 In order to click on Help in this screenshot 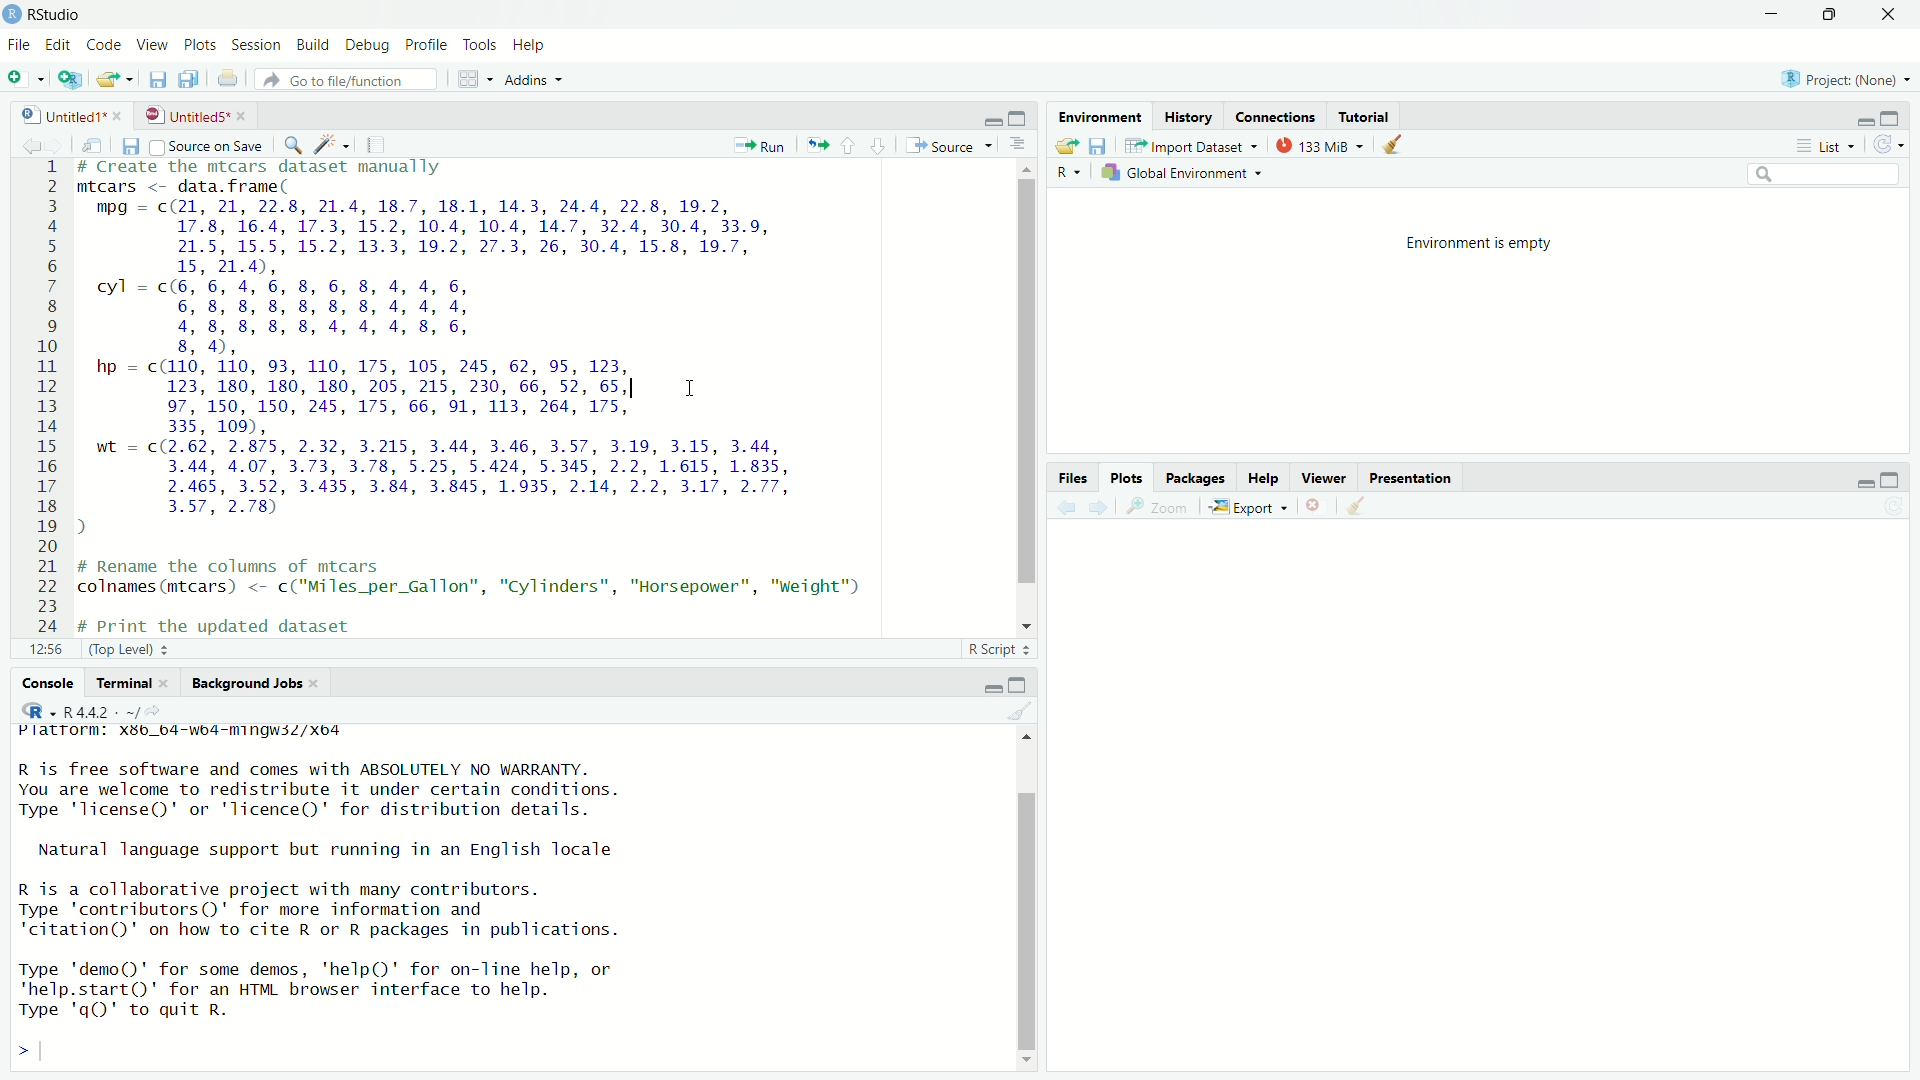, I will do `click(1266, 480)`.